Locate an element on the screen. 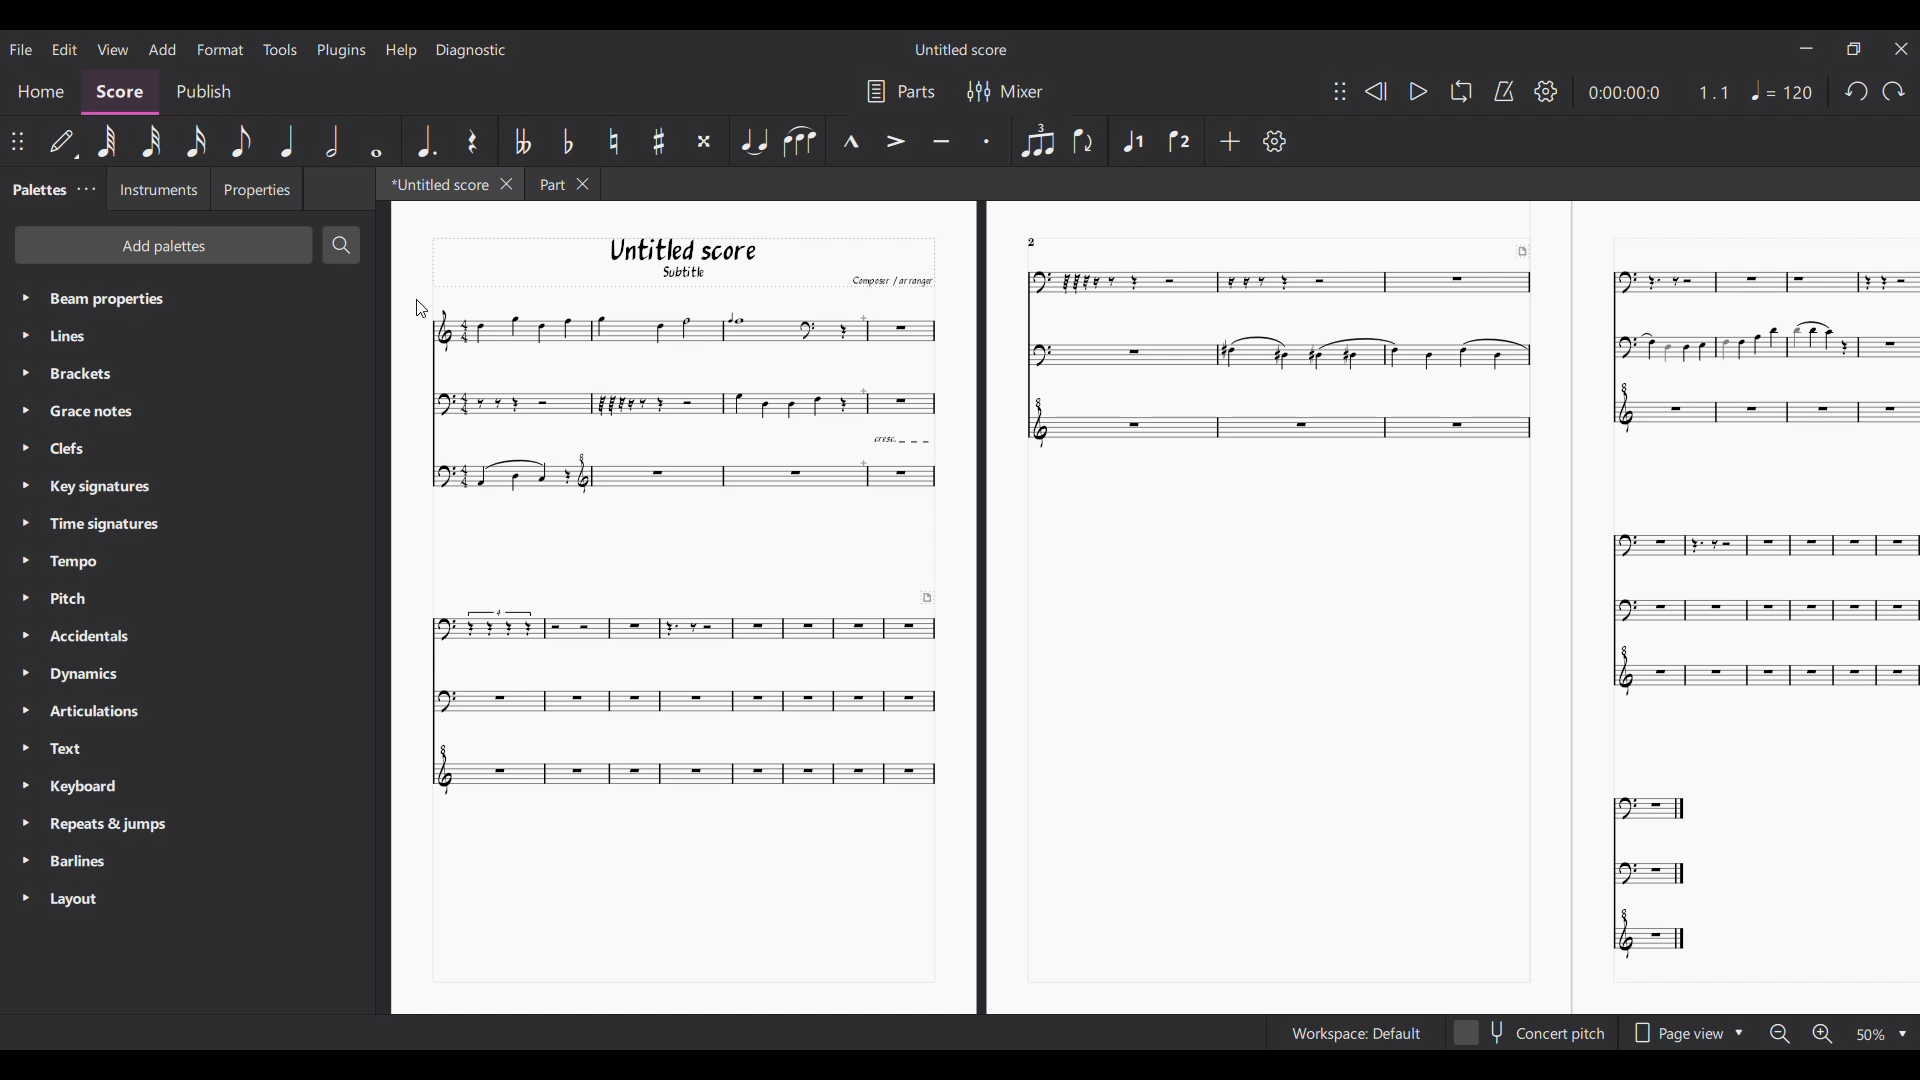 The width and height of the screenshot is (1920, 1080).  is located at coordinates (23, 488).